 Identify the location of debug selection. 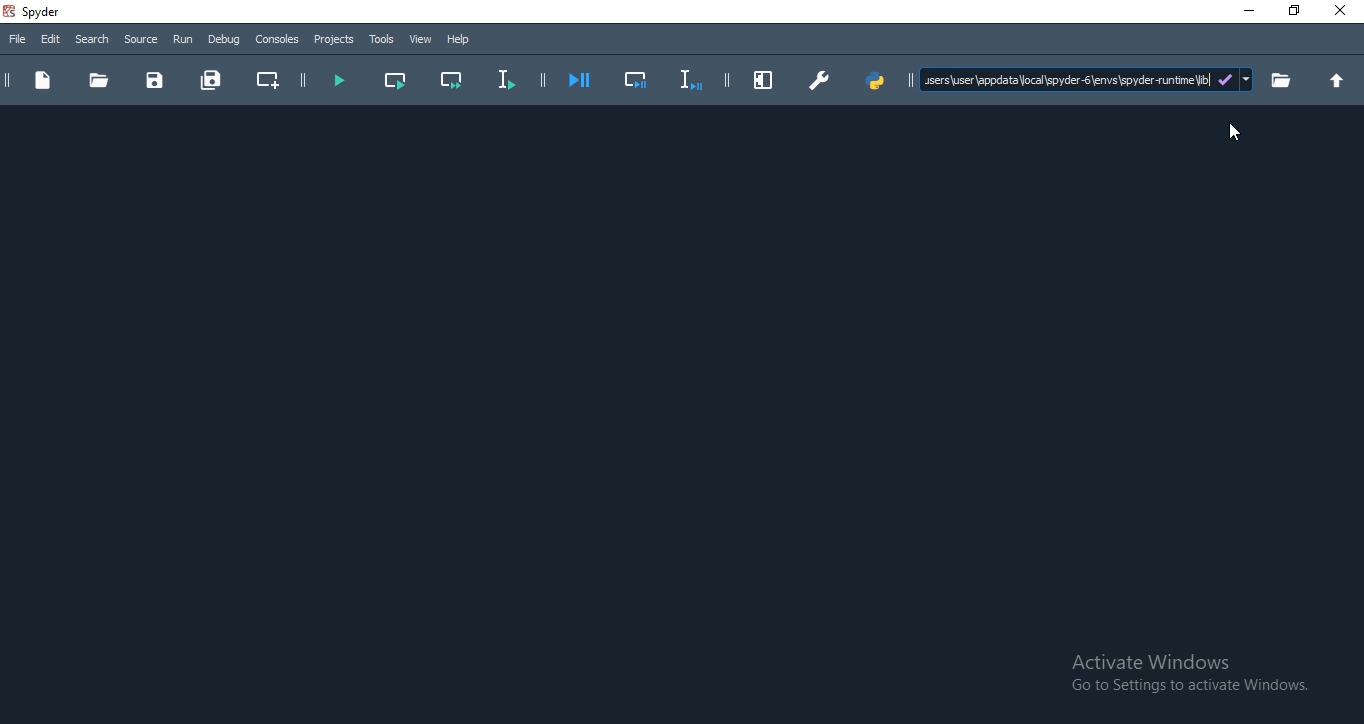
(688, 80).